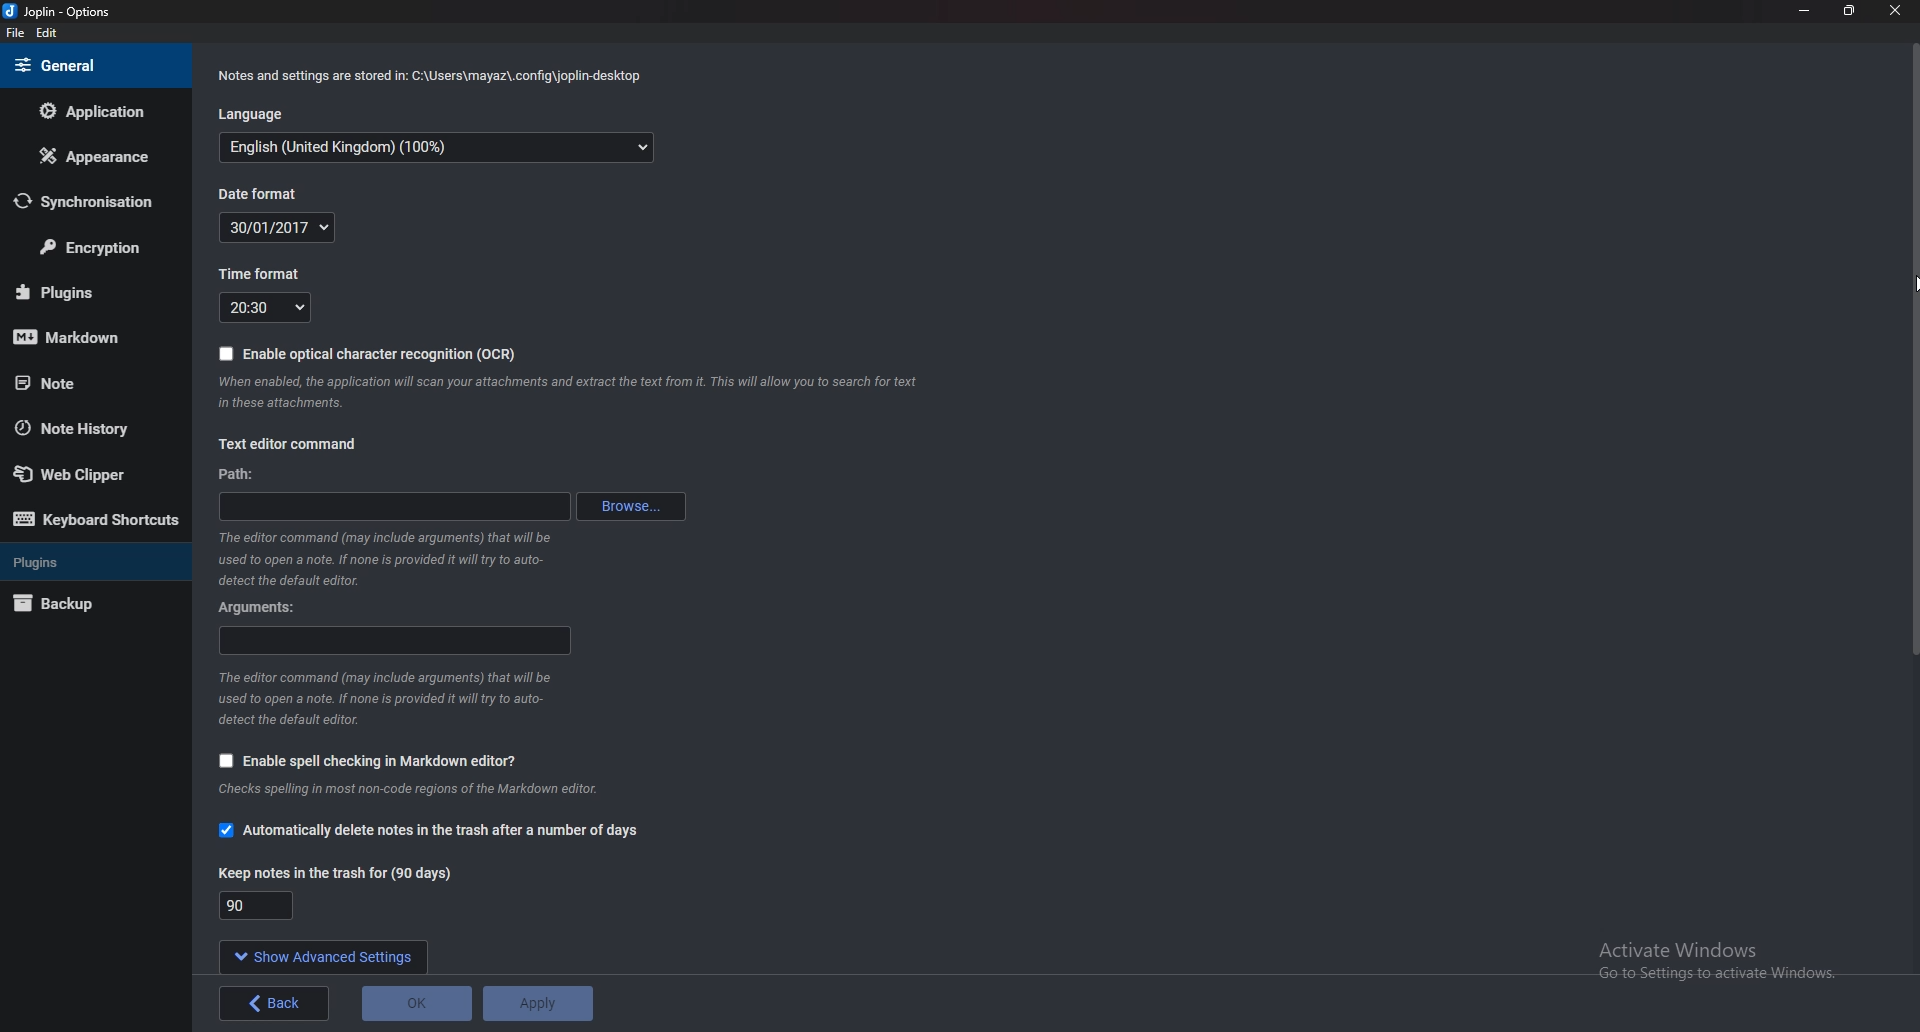 The image size is (1920, 1032). I want to click on Browse, so click(632, 507).